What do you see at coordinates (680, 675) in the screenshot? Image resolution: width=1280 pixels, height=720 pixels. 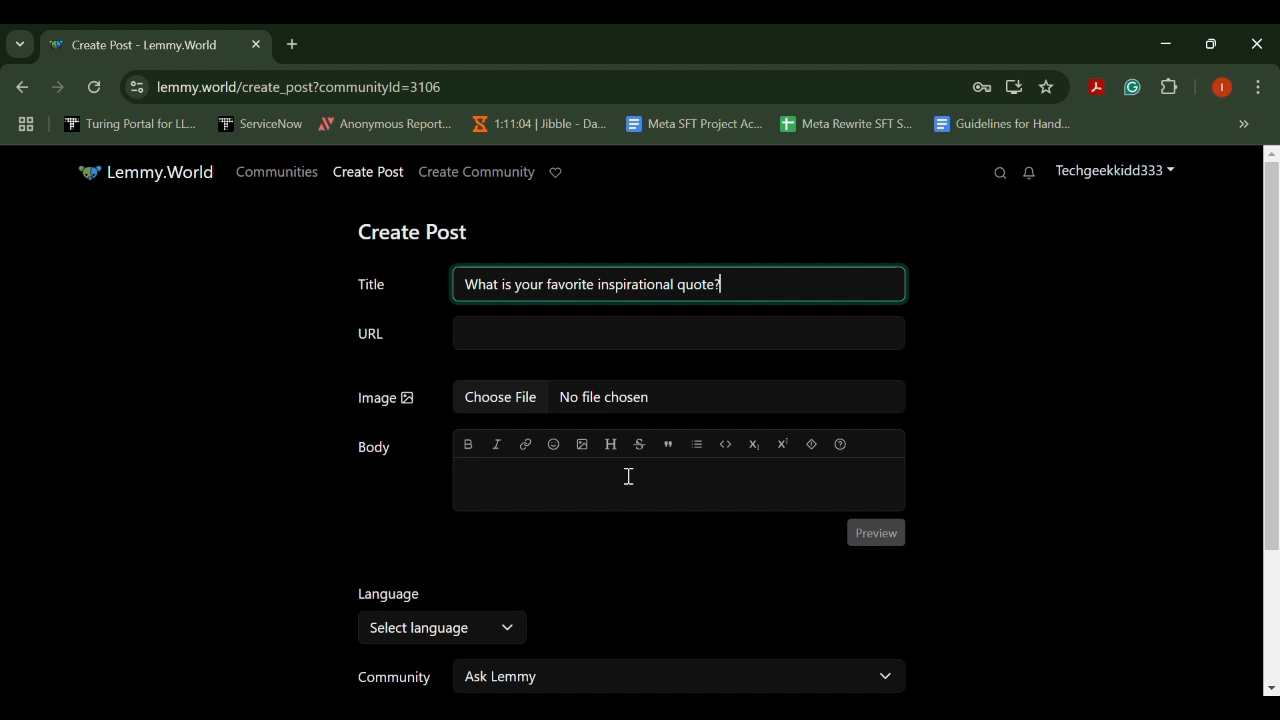 I see `Ask Lemmy` at bounding box center [680, 675].